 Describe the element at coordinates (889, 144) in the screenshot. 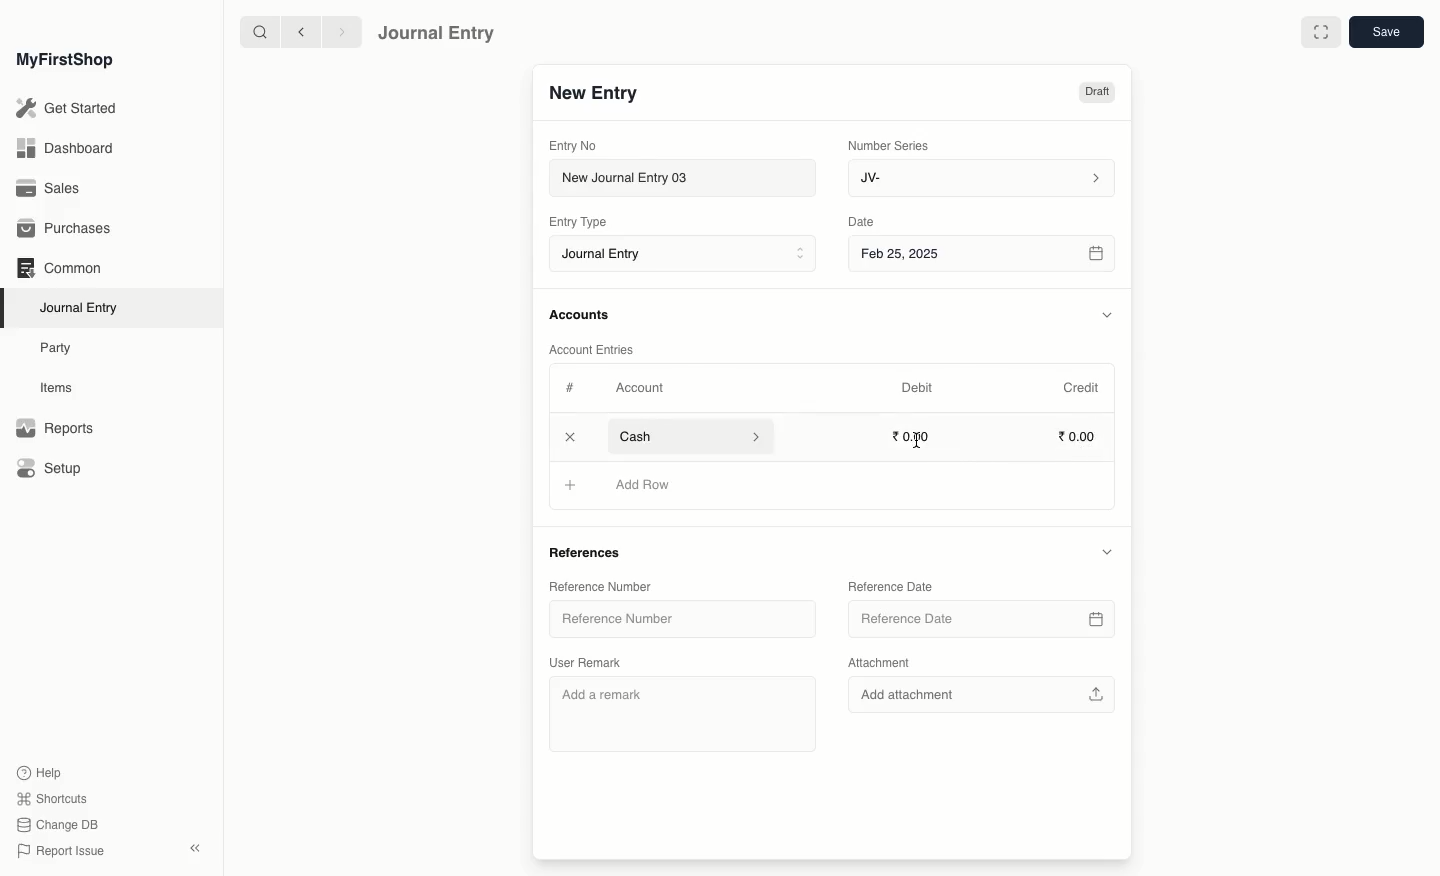

I see `‘Number Series` at that location.